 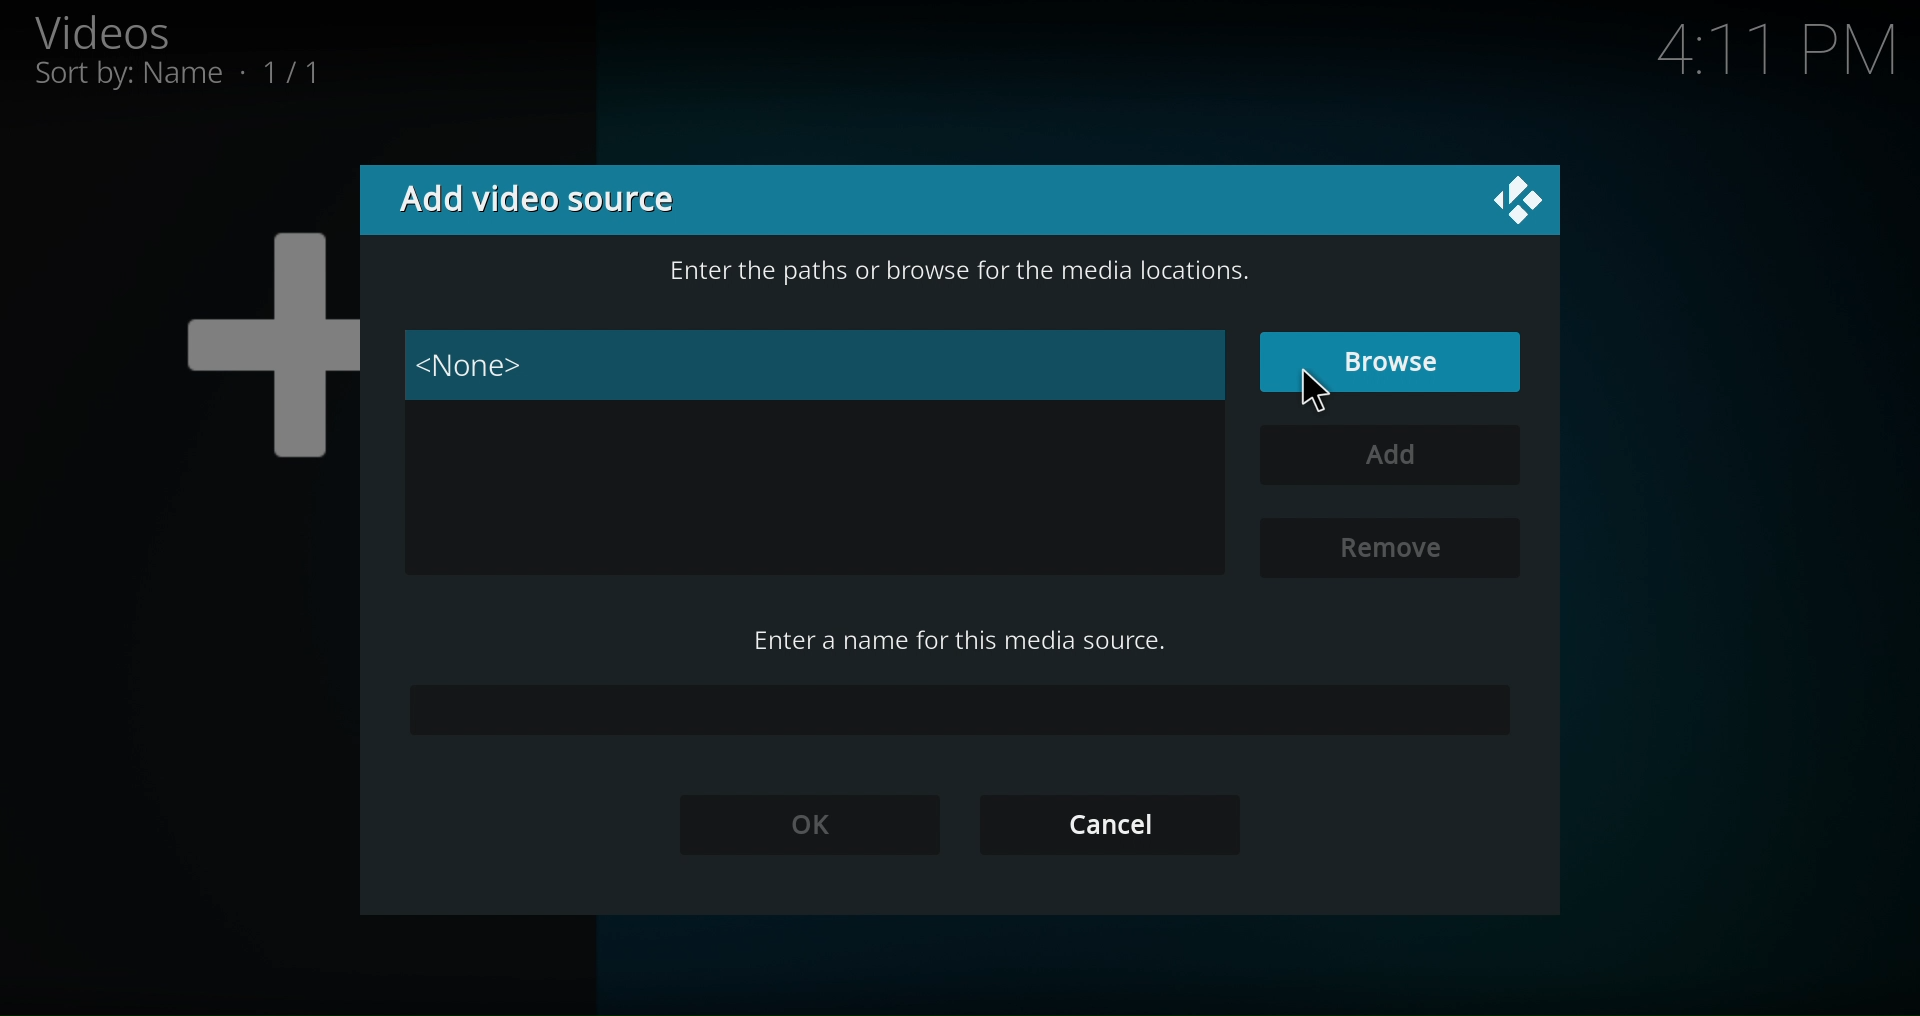 I want to click on Add, so click(x=1388, y=454).